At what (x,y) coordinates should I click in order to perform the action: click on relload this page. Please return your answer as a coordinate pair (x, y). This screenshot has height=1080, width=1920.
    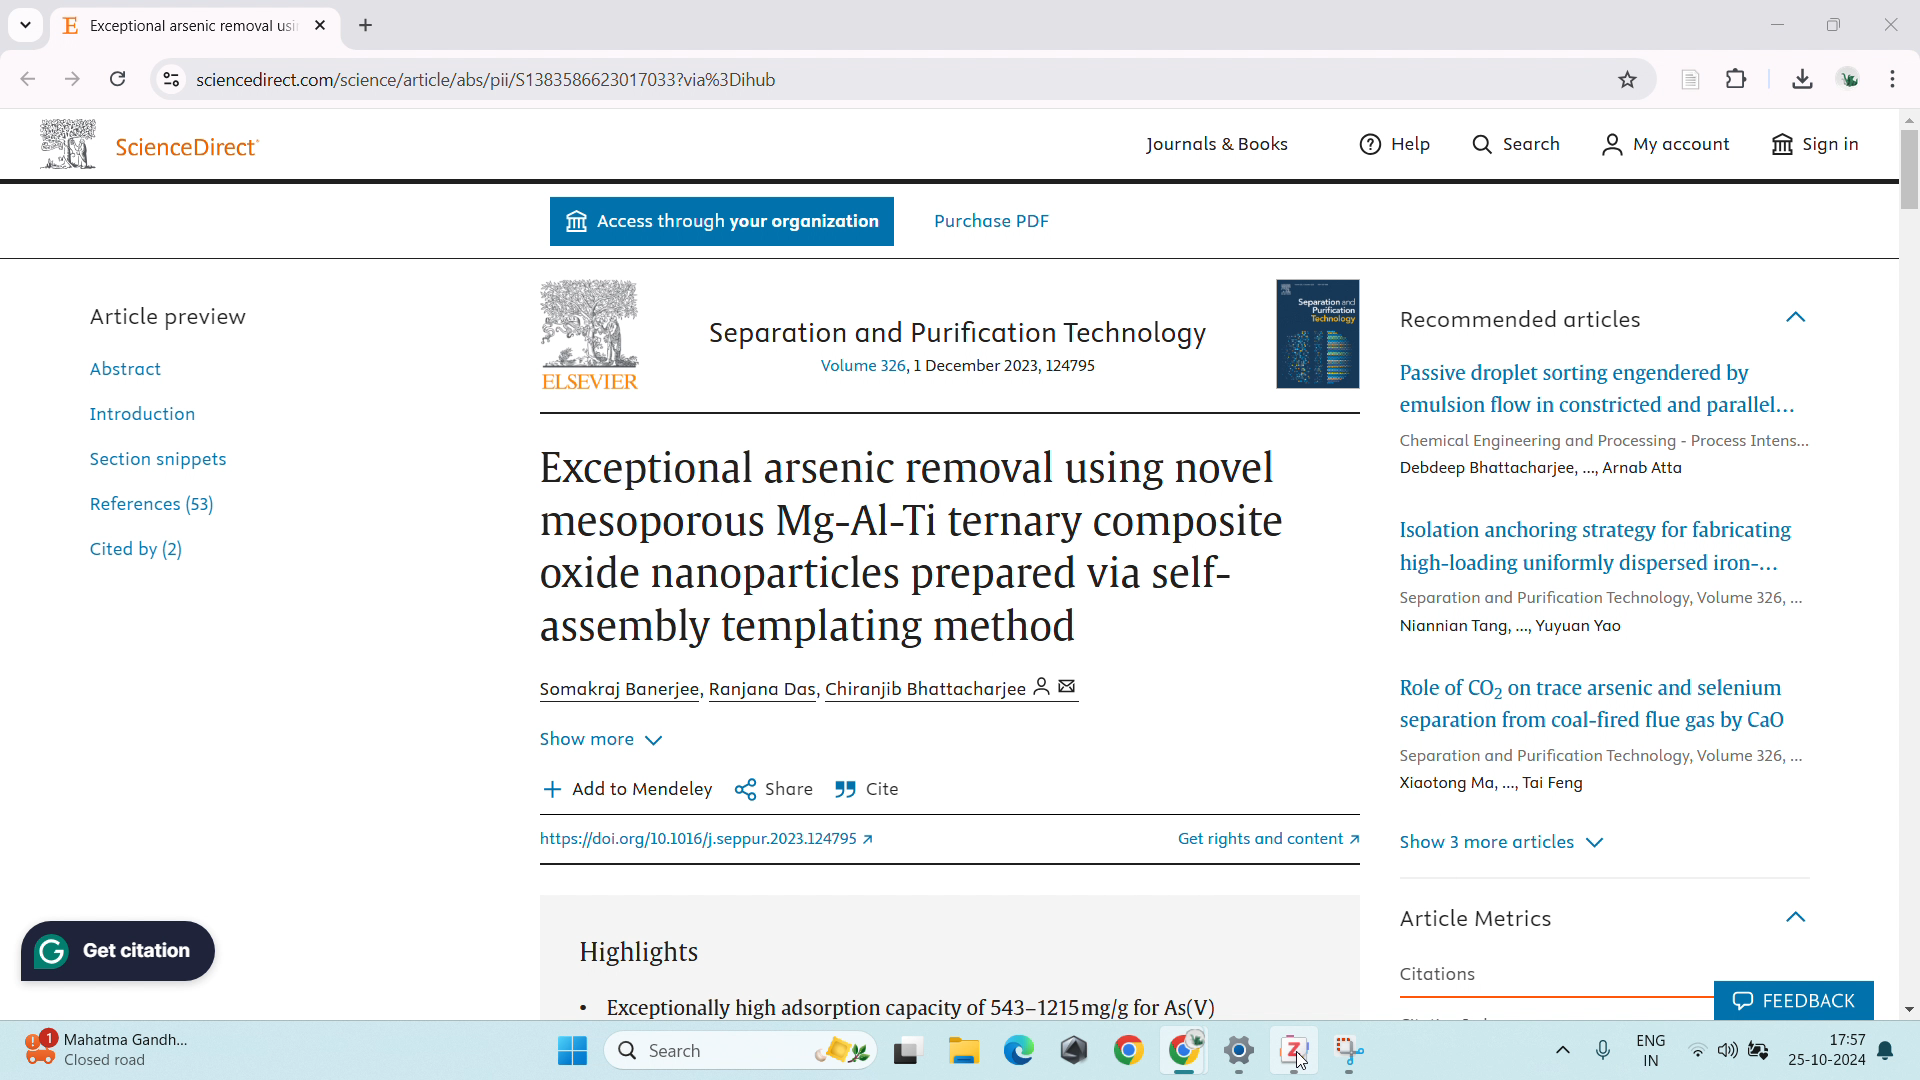
    Looking at the image, I should click on (118, 79).